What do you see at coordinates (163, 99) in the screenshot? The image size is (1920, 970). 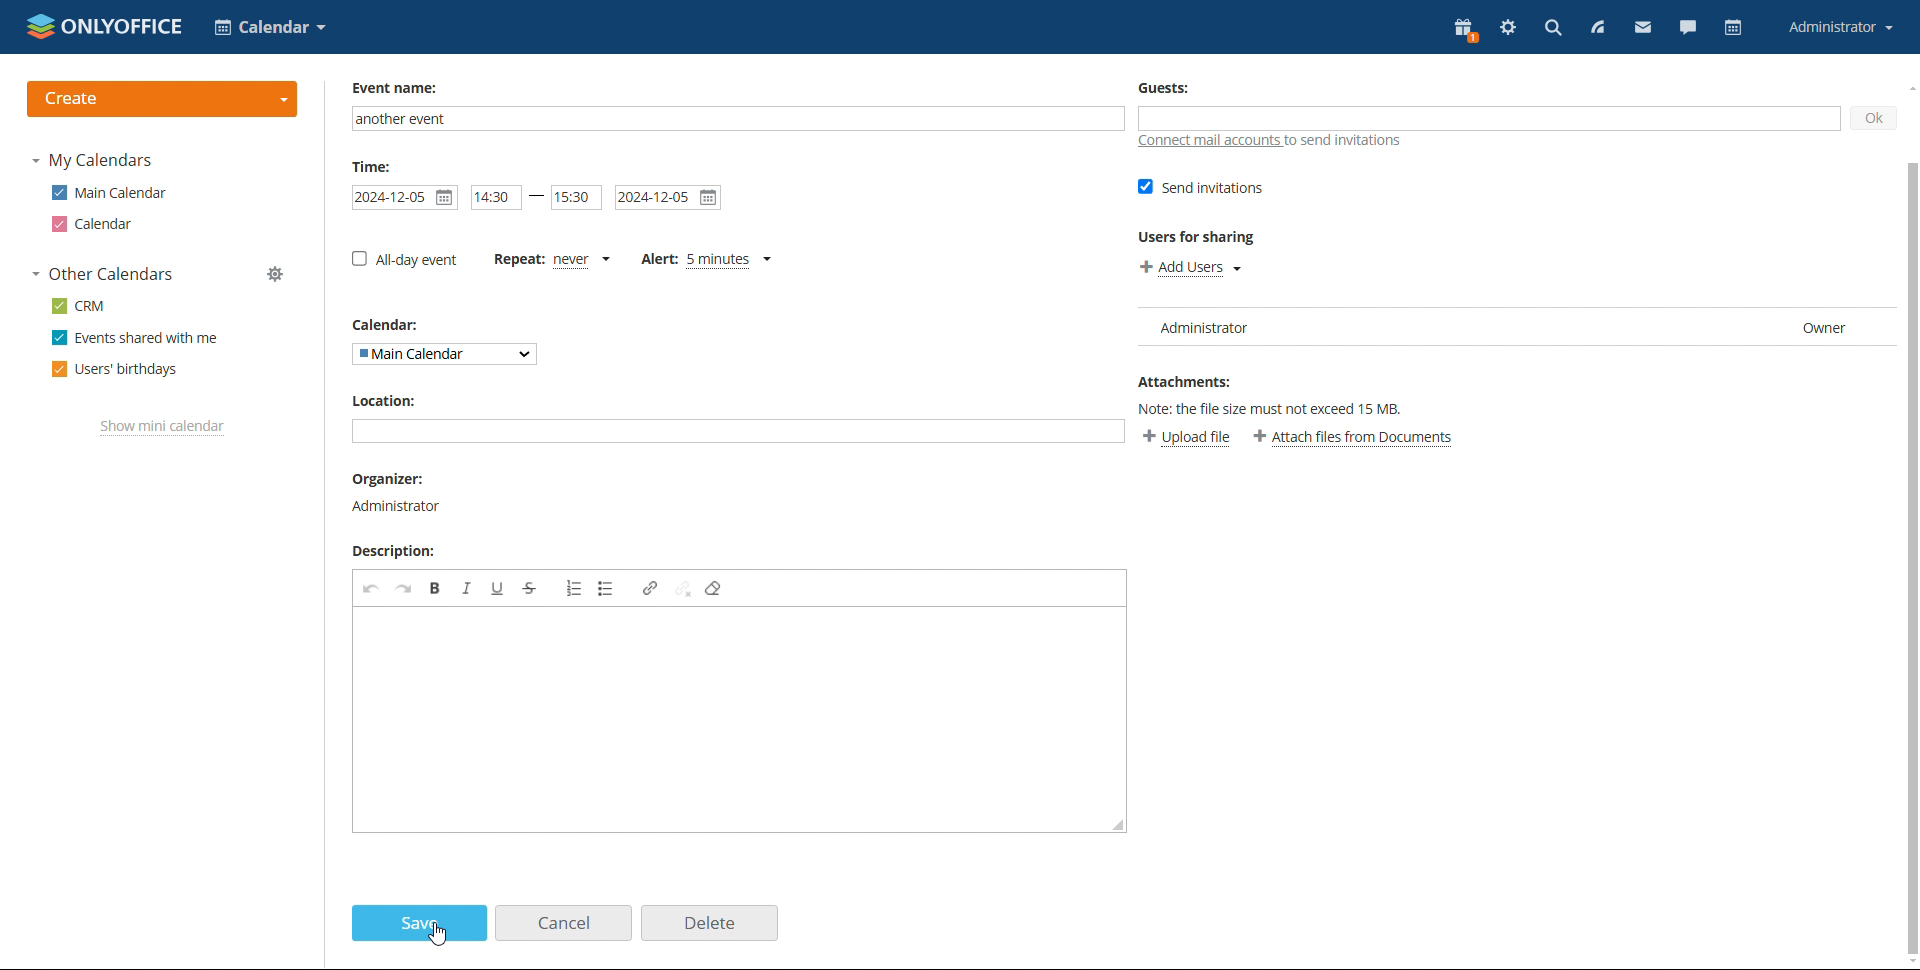 I see `create` at bounding box center [163, 99].